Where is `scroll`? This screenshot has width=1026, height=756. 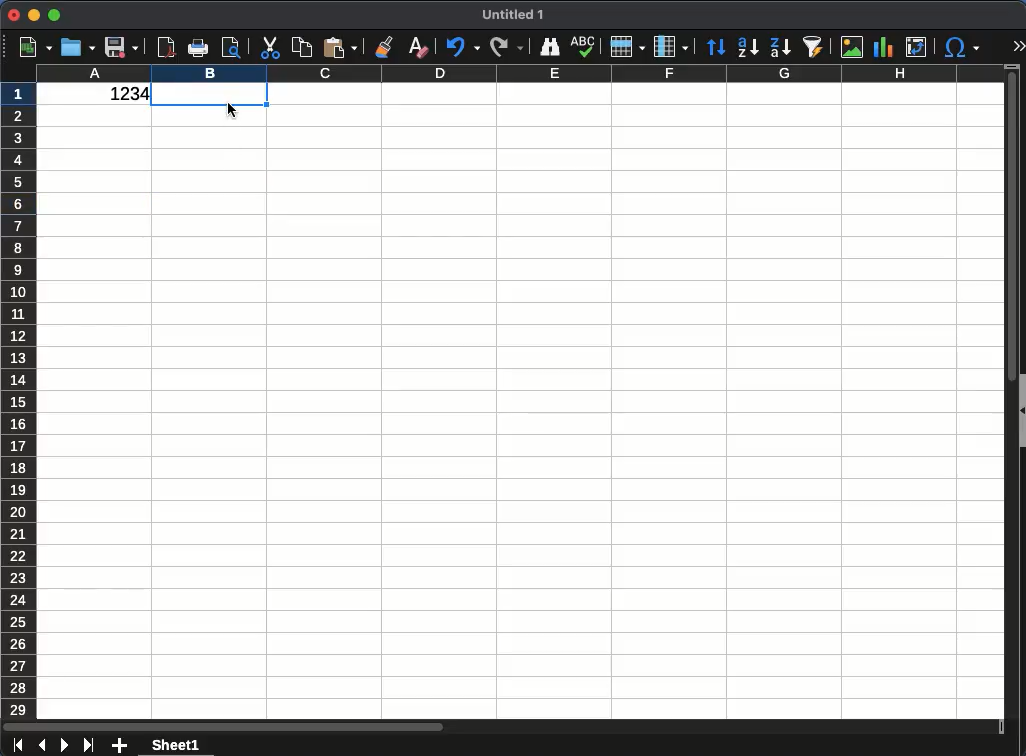 scroll is located at coordinates (1009, 391).